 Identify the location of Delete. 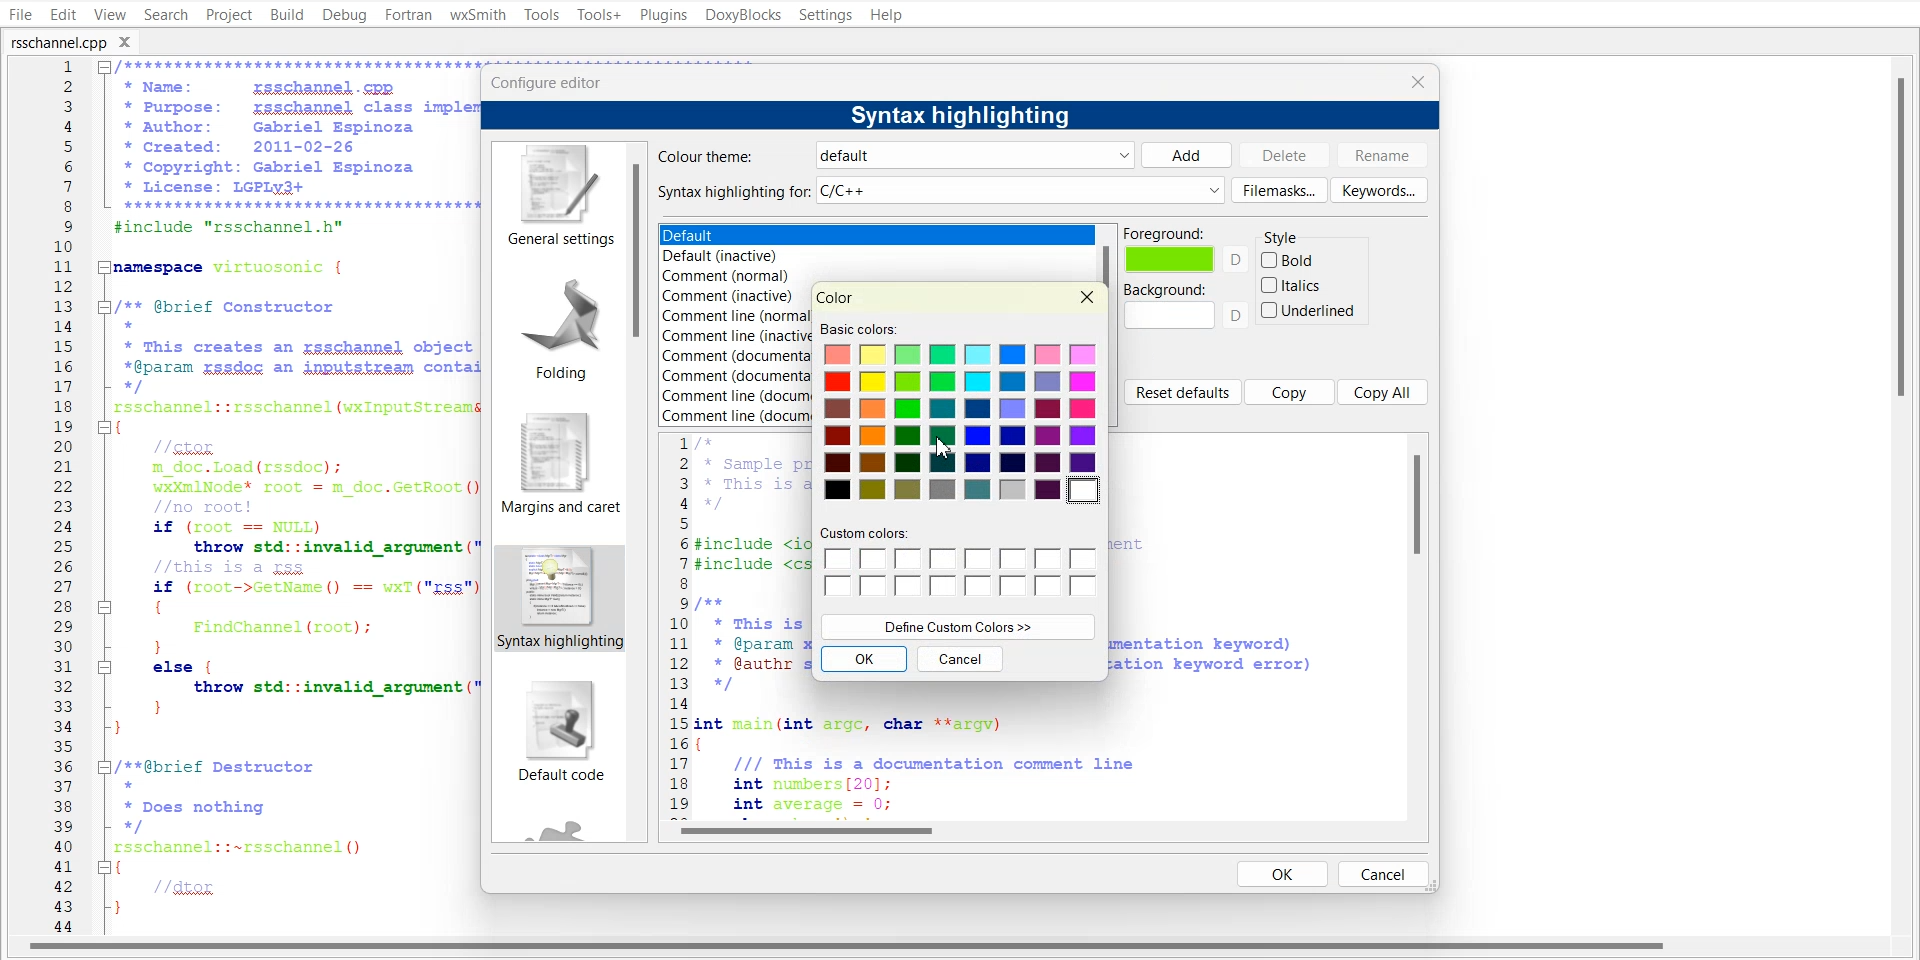
(1284, 154).